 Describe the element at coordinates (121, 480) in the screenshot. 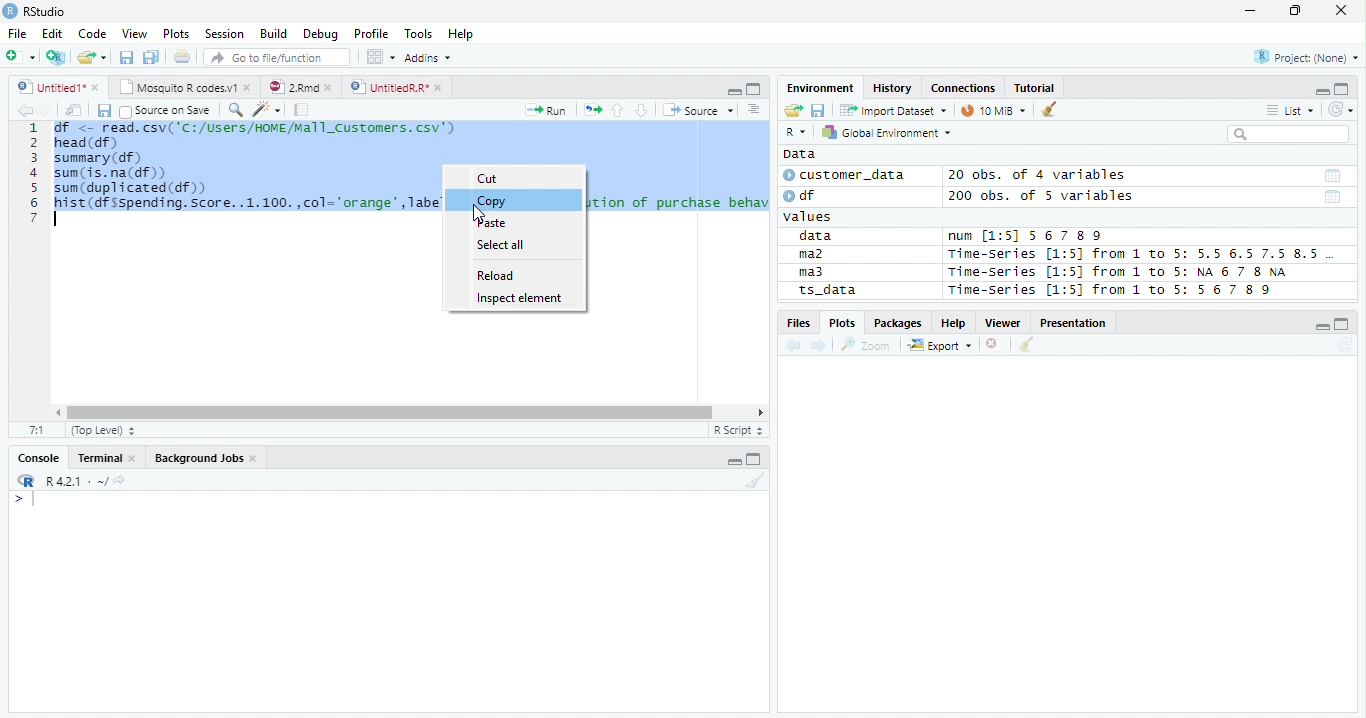

I see `View Current work directory` at that location.